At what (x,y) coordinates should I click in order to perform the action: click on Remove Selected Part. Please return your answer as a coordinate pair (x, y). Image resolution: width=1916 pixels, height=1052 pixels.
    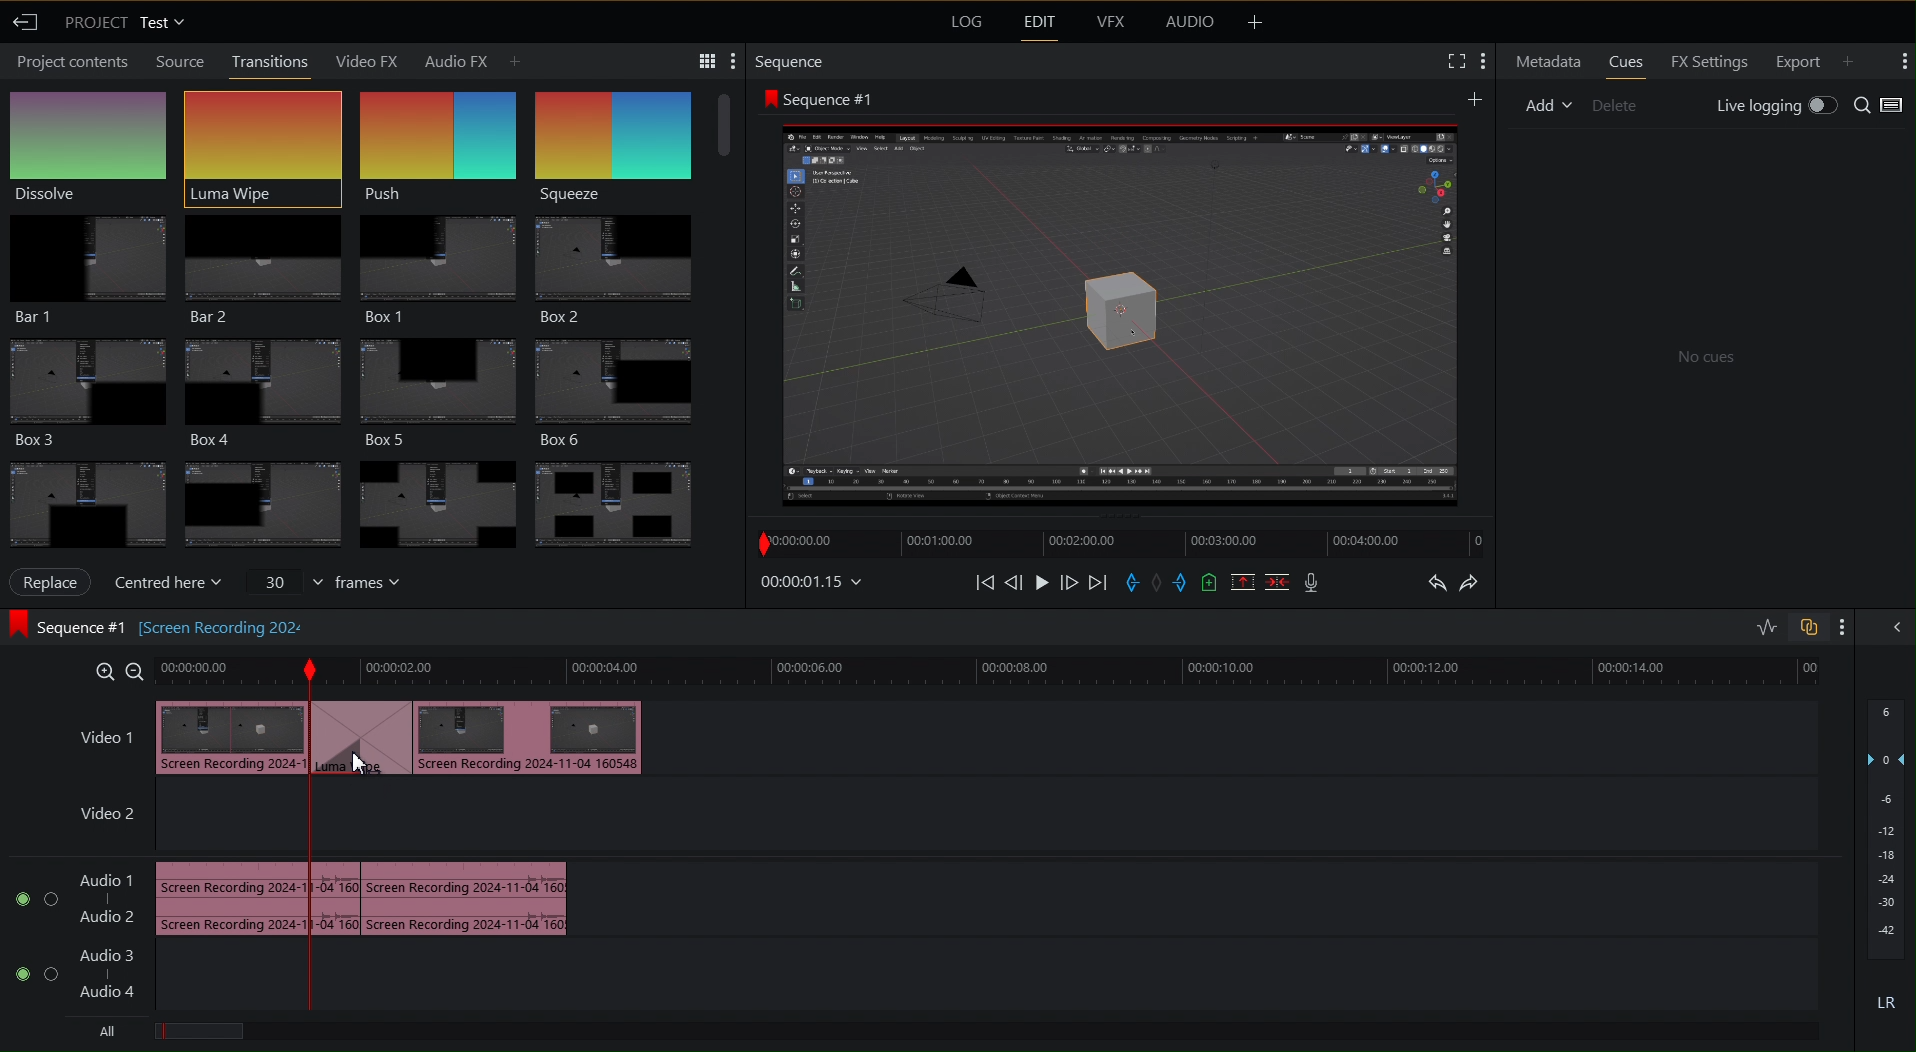
    Looking at the image, I should click on (1244, 582).